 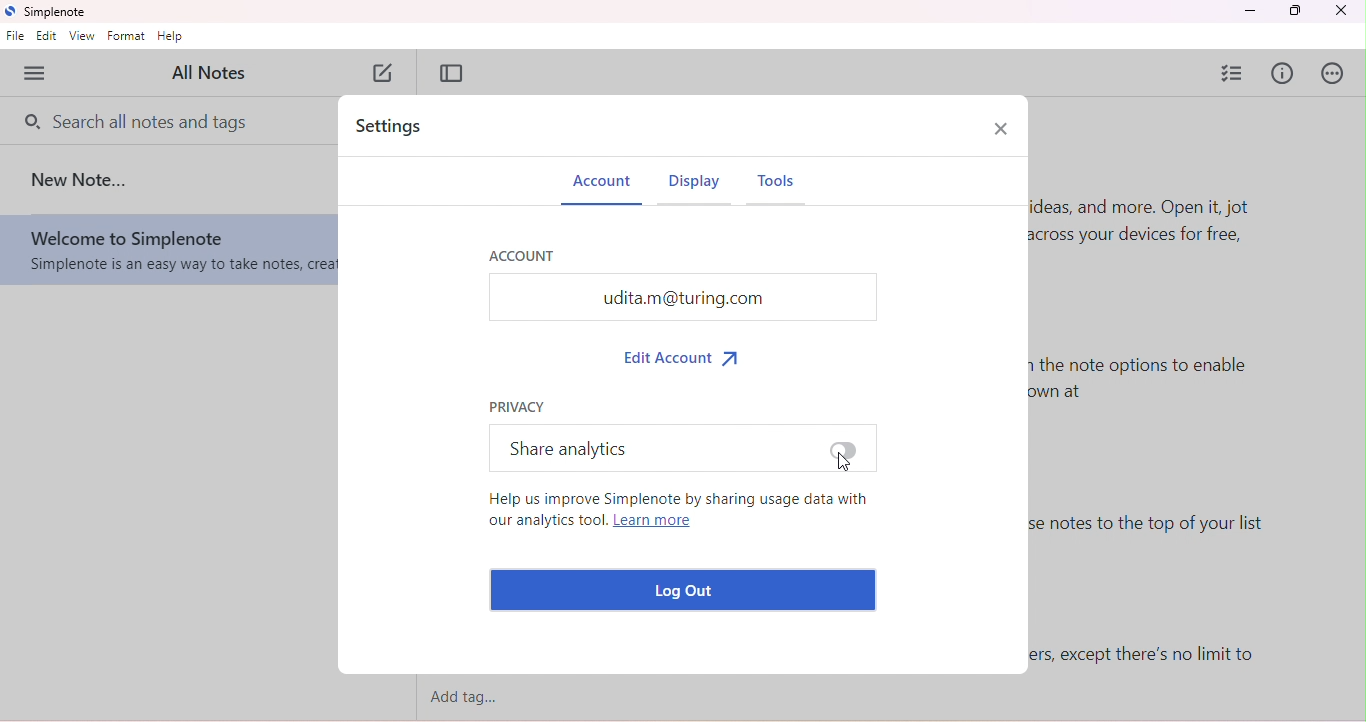 I want to click on edit account, so click(x=686, y=356).